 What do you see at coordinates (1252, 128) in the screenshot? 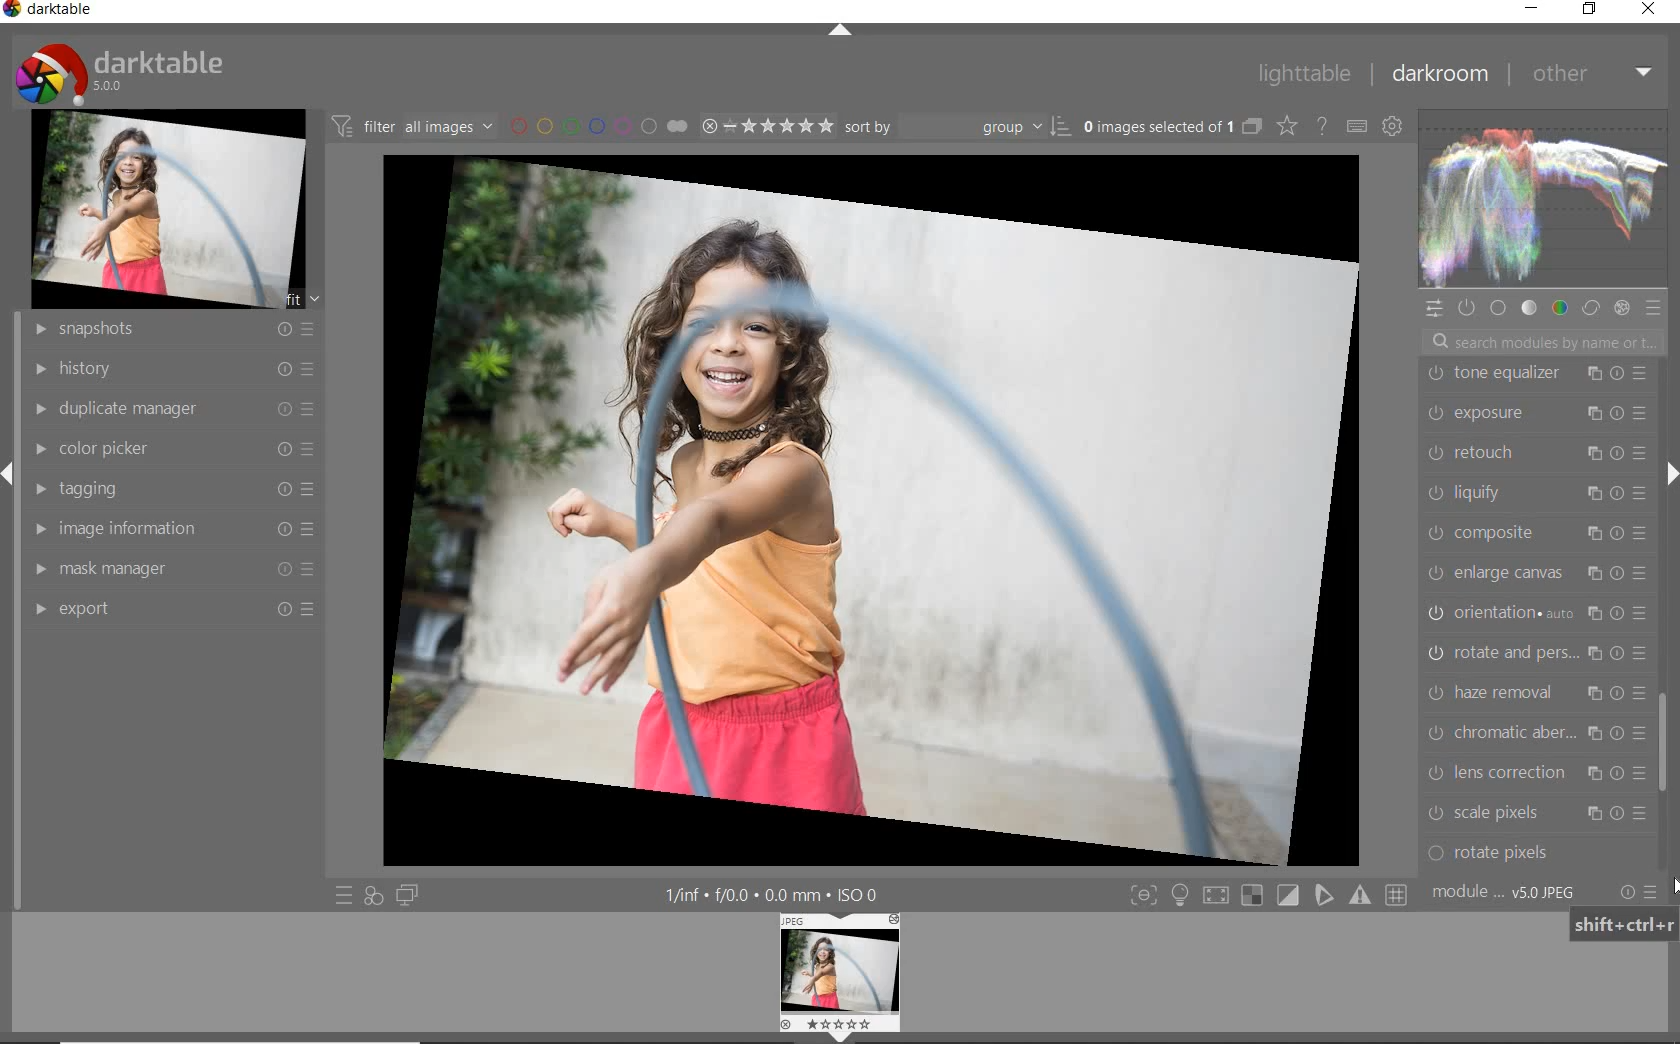
I see `collapse grouped images` at bounding box center [1252, 128].